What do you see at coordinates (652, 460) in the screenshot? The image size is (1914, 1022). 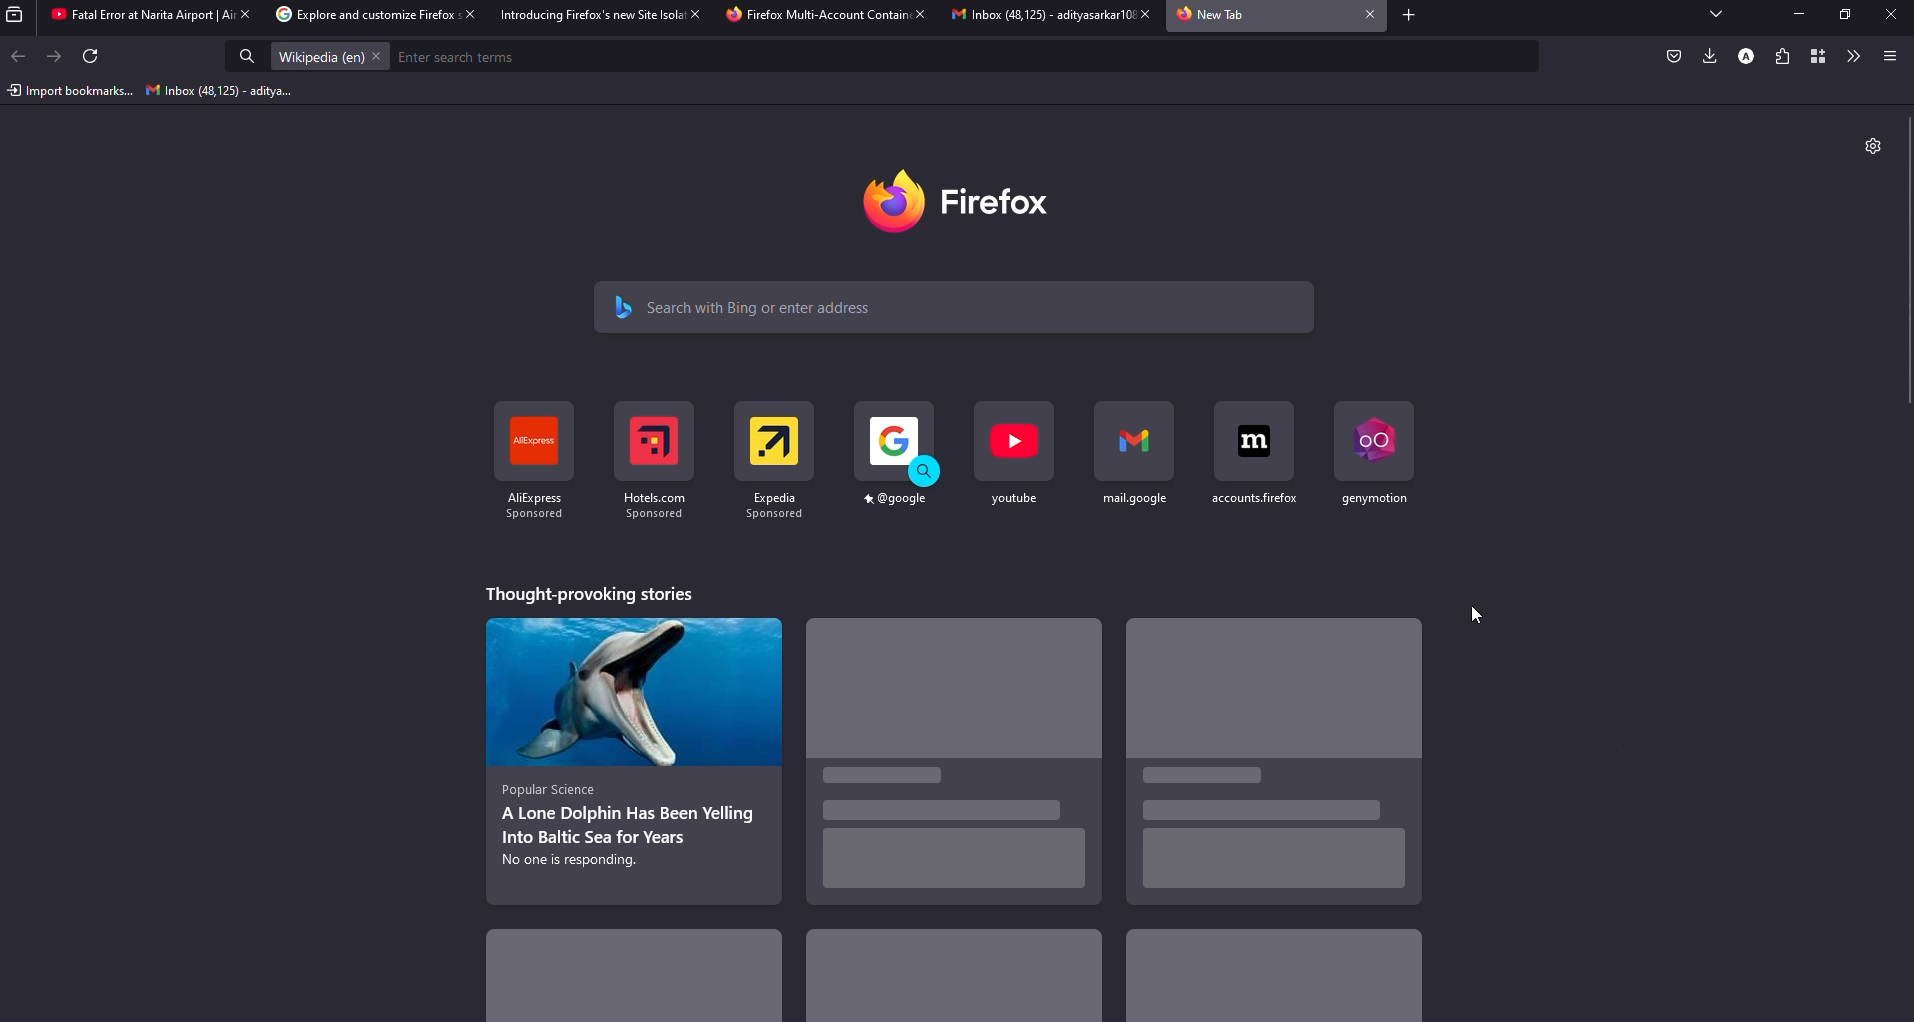 I see `shortcut` at bounding box center [652, 460].